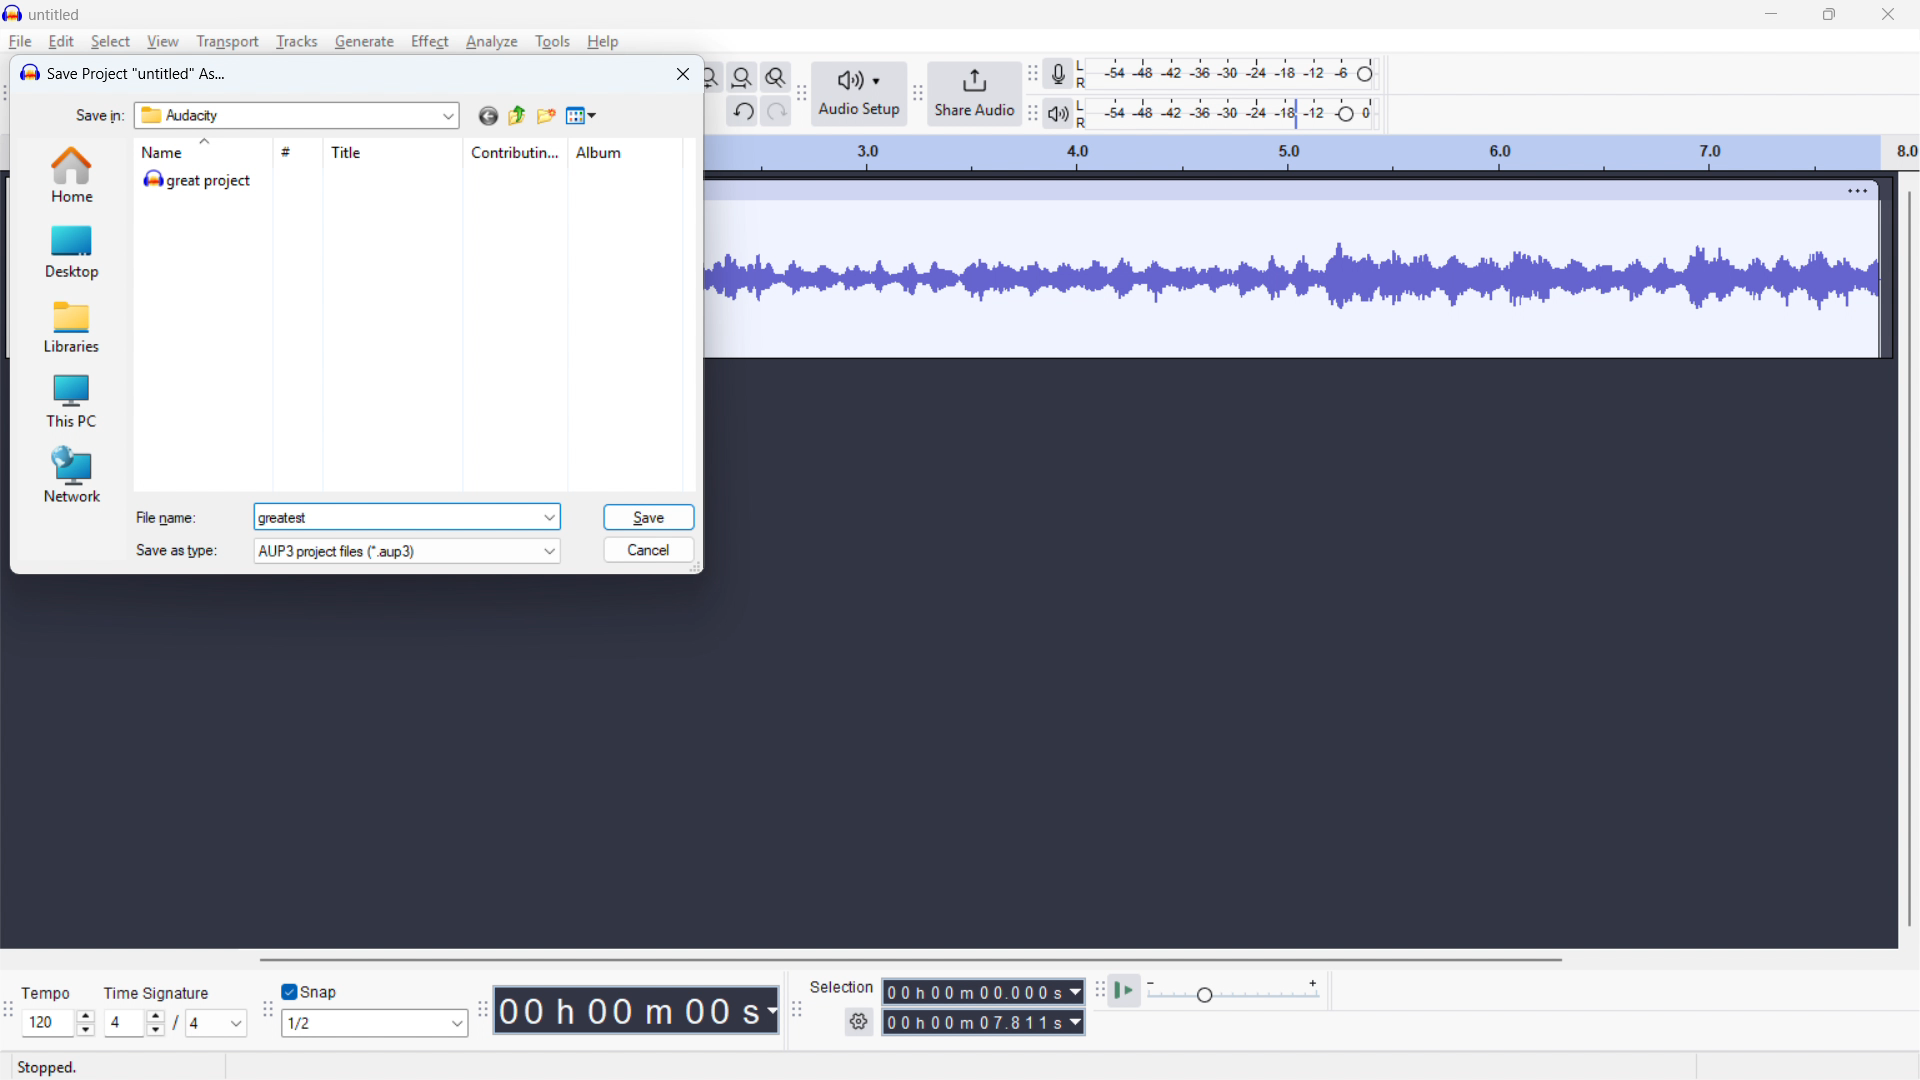 The height and width of the screenshot is (1080, 1920). Describe the element at coordinates (1313, 154) in the screenshot. I see `timeline` at that location.